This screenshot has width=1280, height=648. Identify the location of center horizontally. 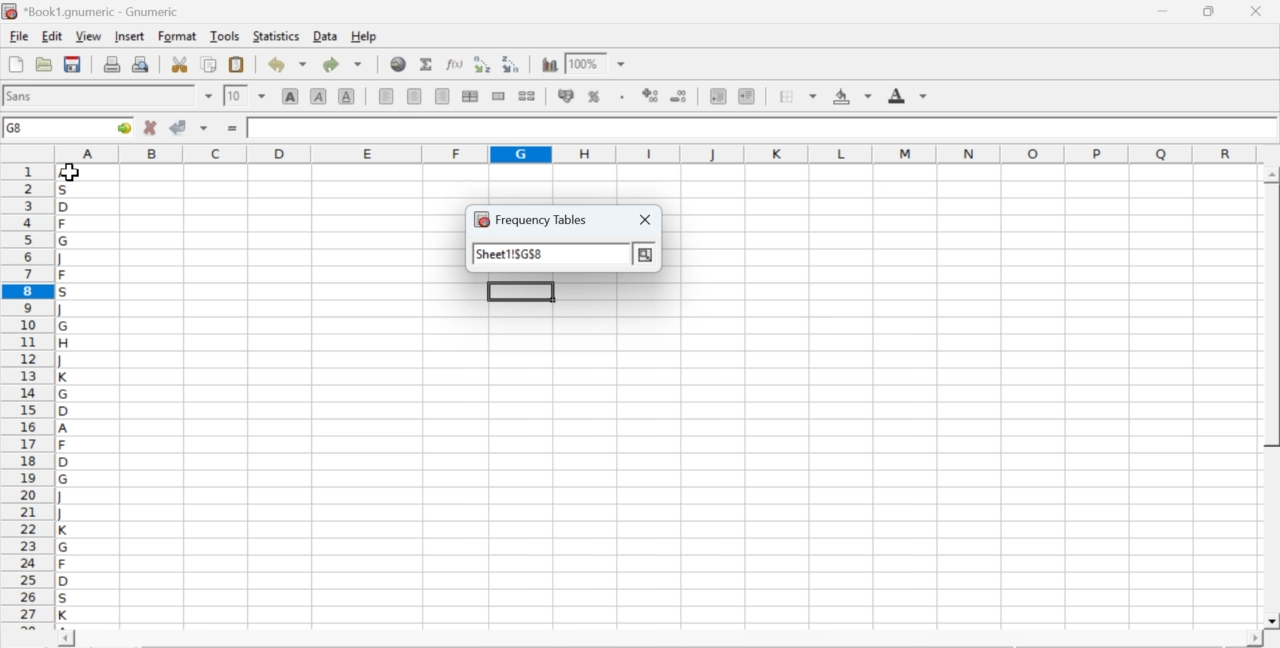
(415, 96).